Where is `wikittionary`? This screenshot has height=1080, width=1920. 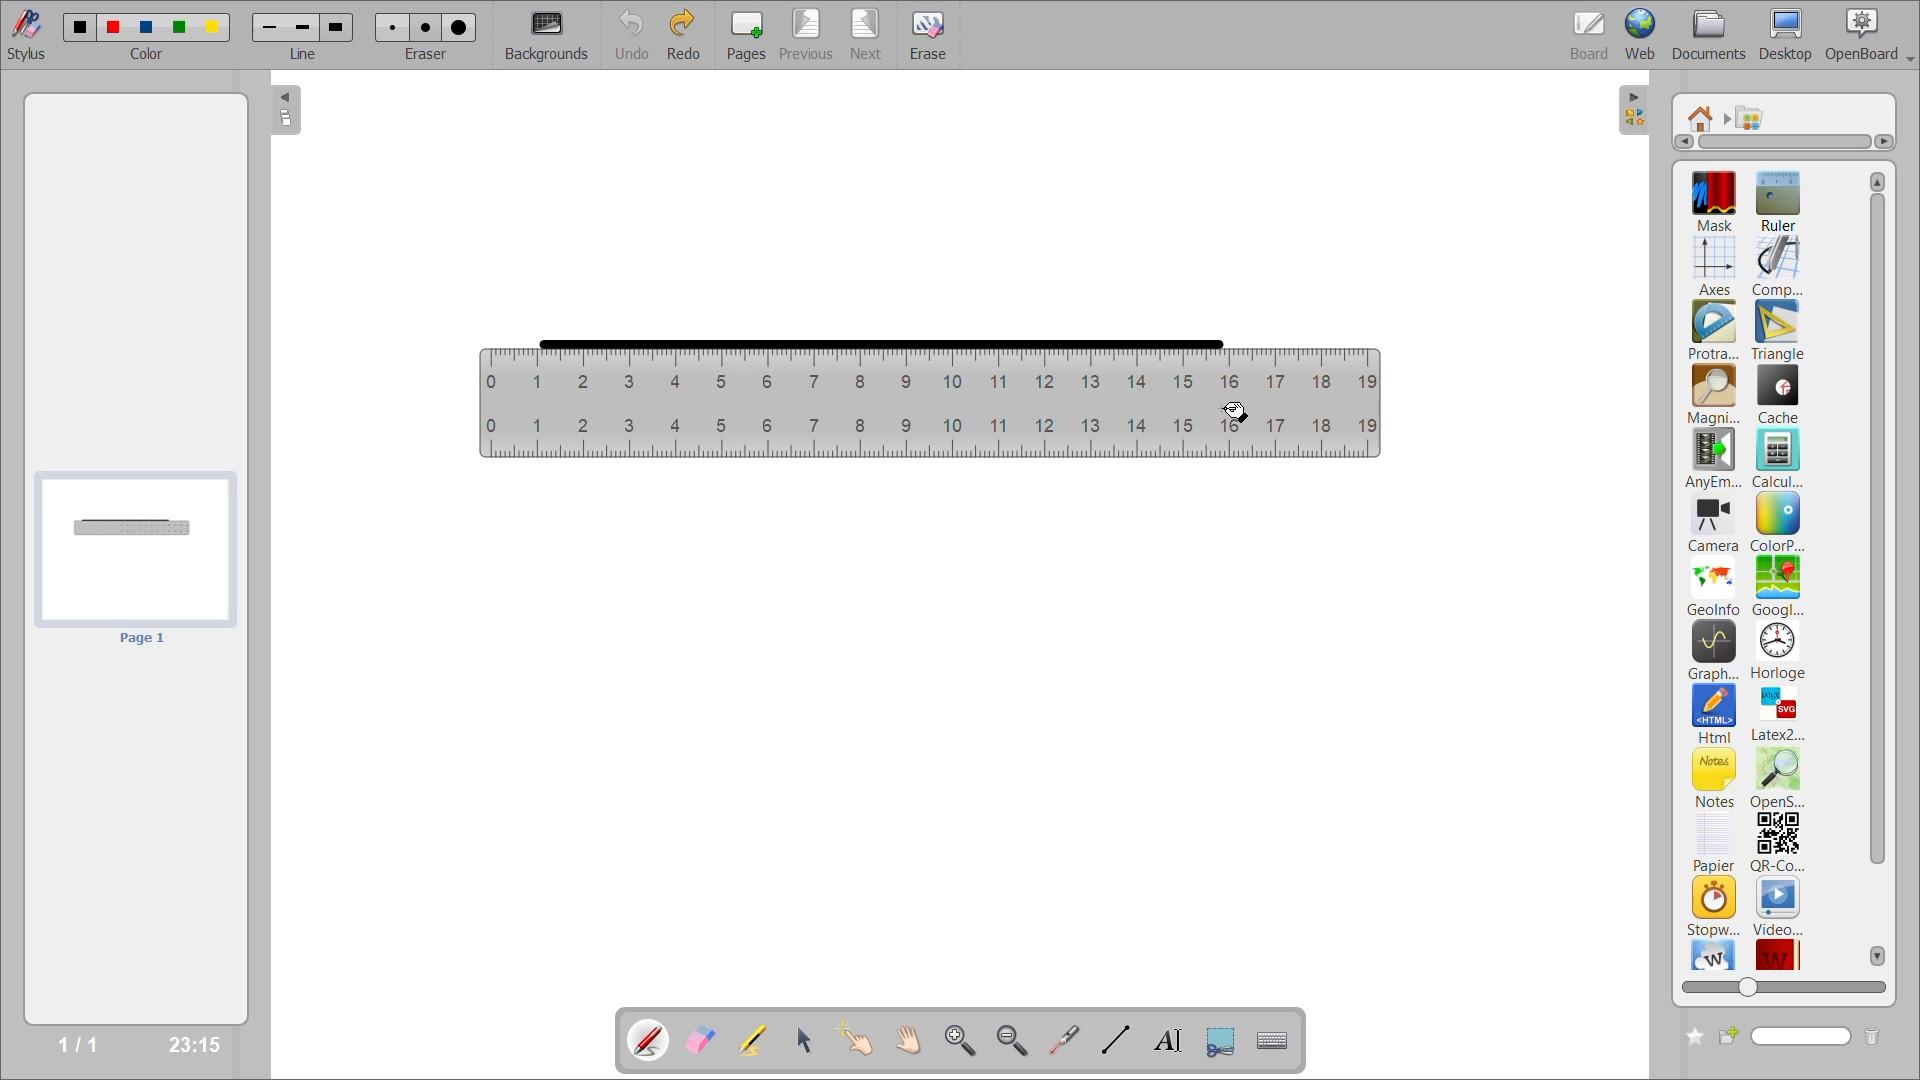 wikittionary is located at coordinates (1779, 952).